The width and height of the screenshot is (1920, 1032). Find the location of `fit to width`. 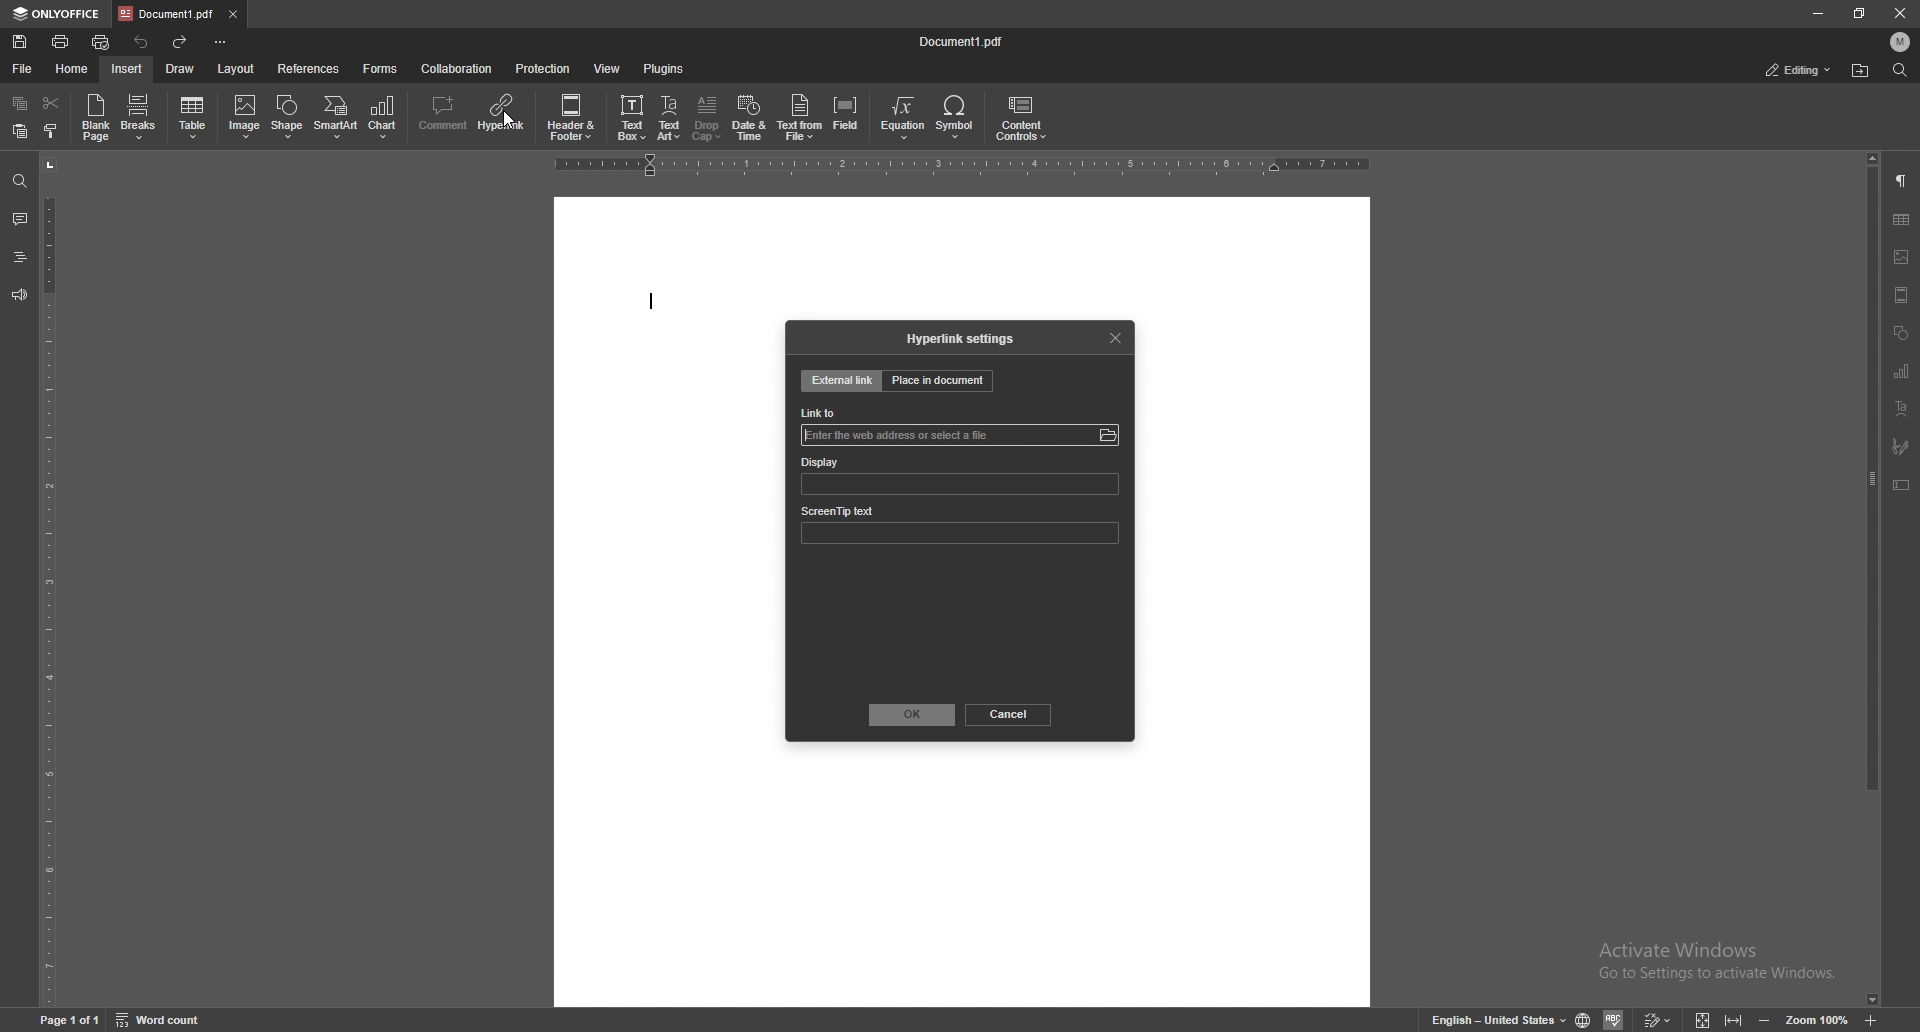

fit to width is located at coordinates (1734, 1021).